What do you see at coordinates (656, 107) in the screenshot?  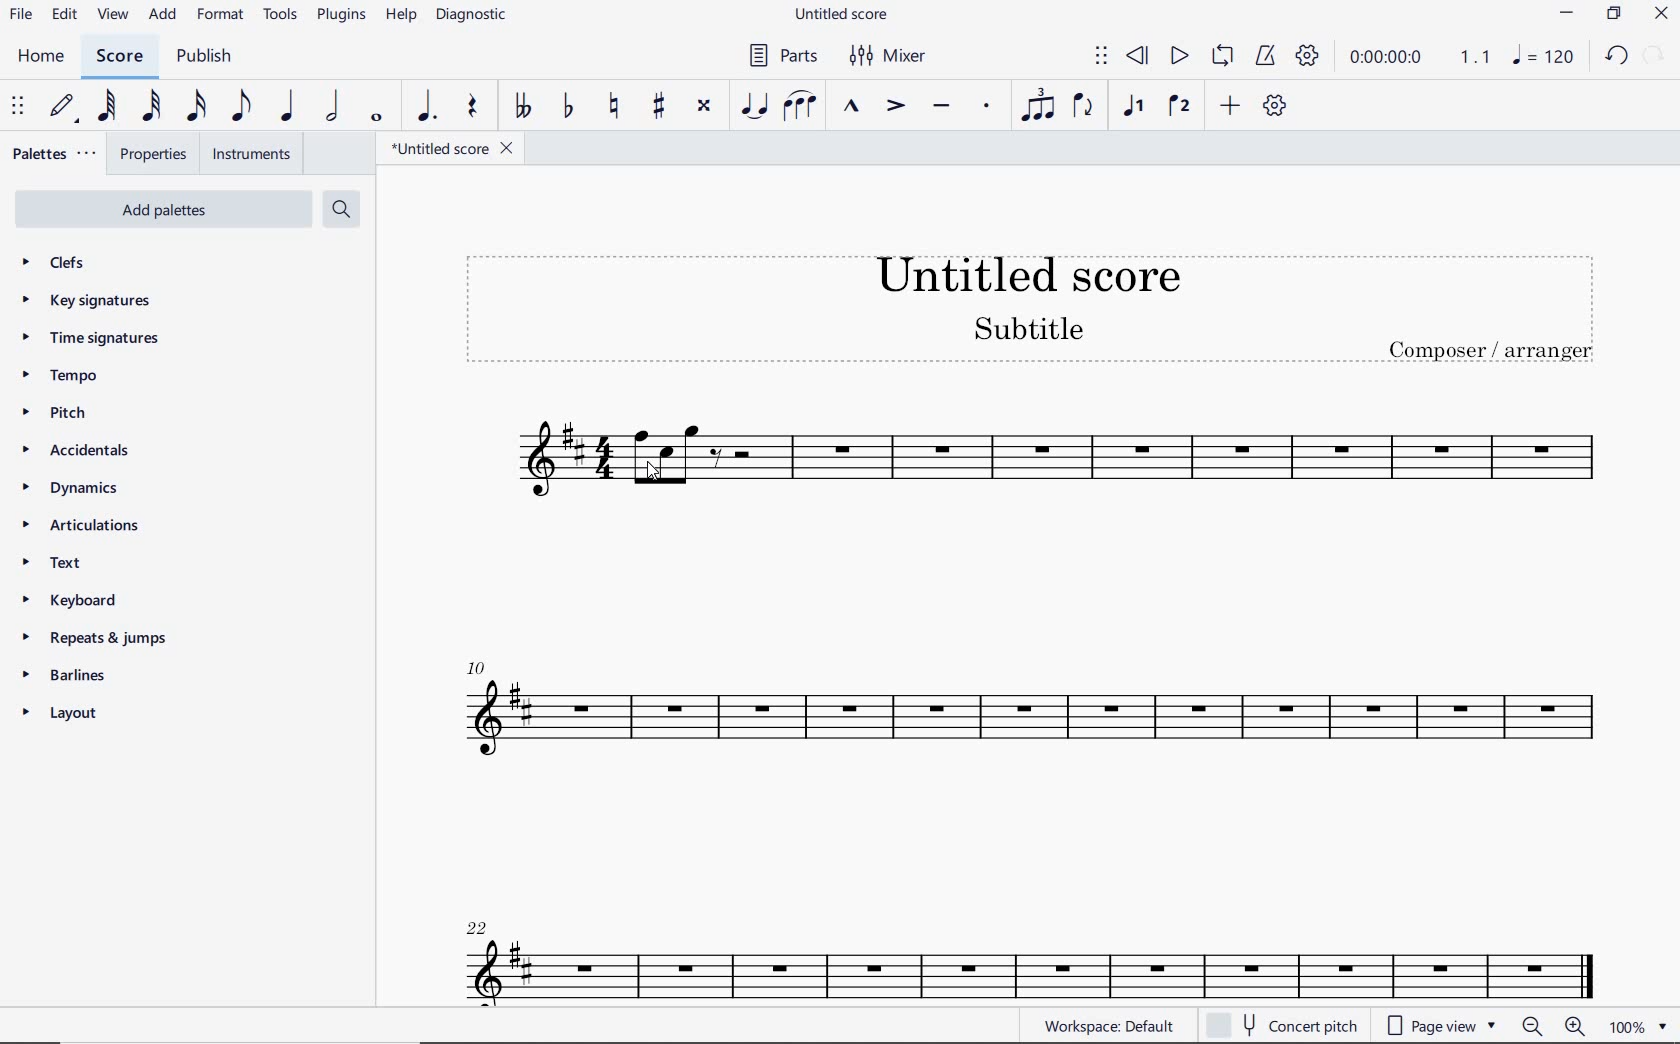 I see `TOGGLE SHARP` at bounding box center [656, 107].